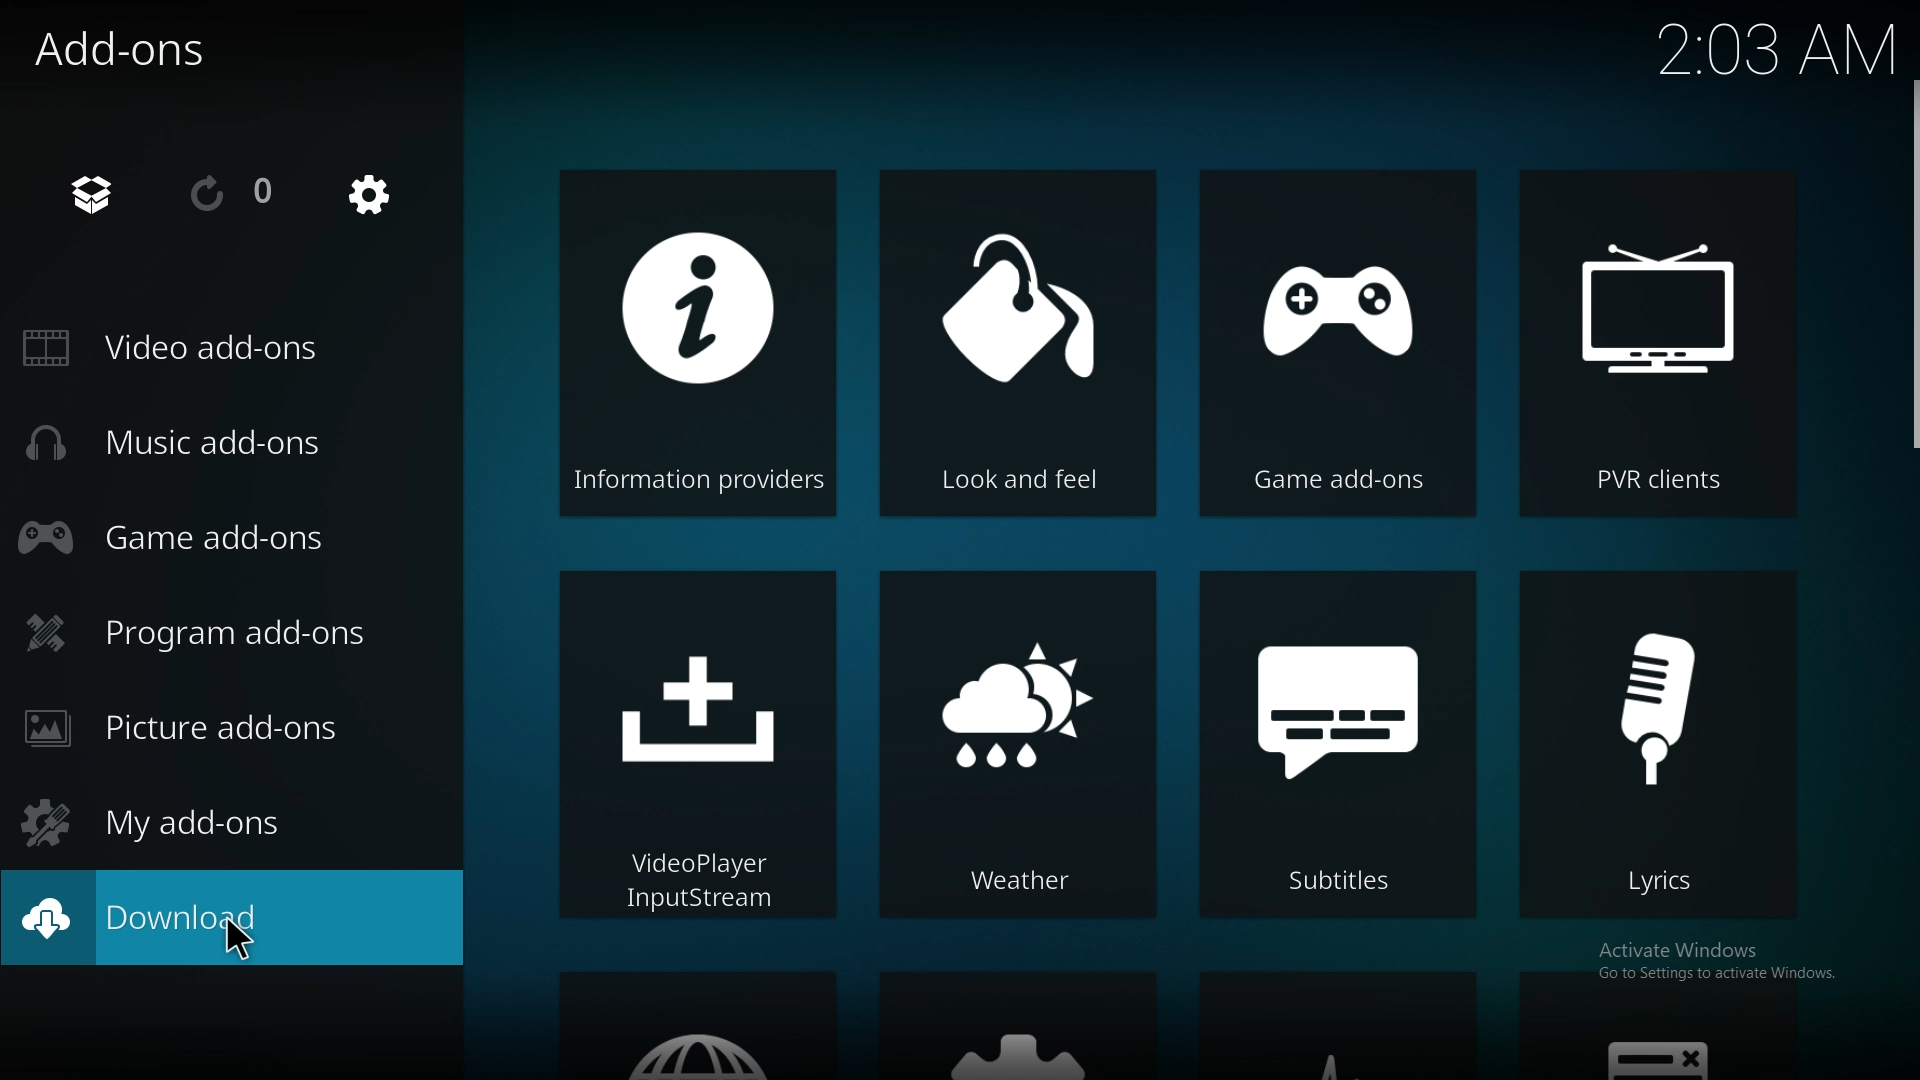 The width and height of the screenshot is (1920, 1080). What do you see at coordinates (697, 1025) in the screenshot?
I see `web interface` at bounding box center [697, 1025].